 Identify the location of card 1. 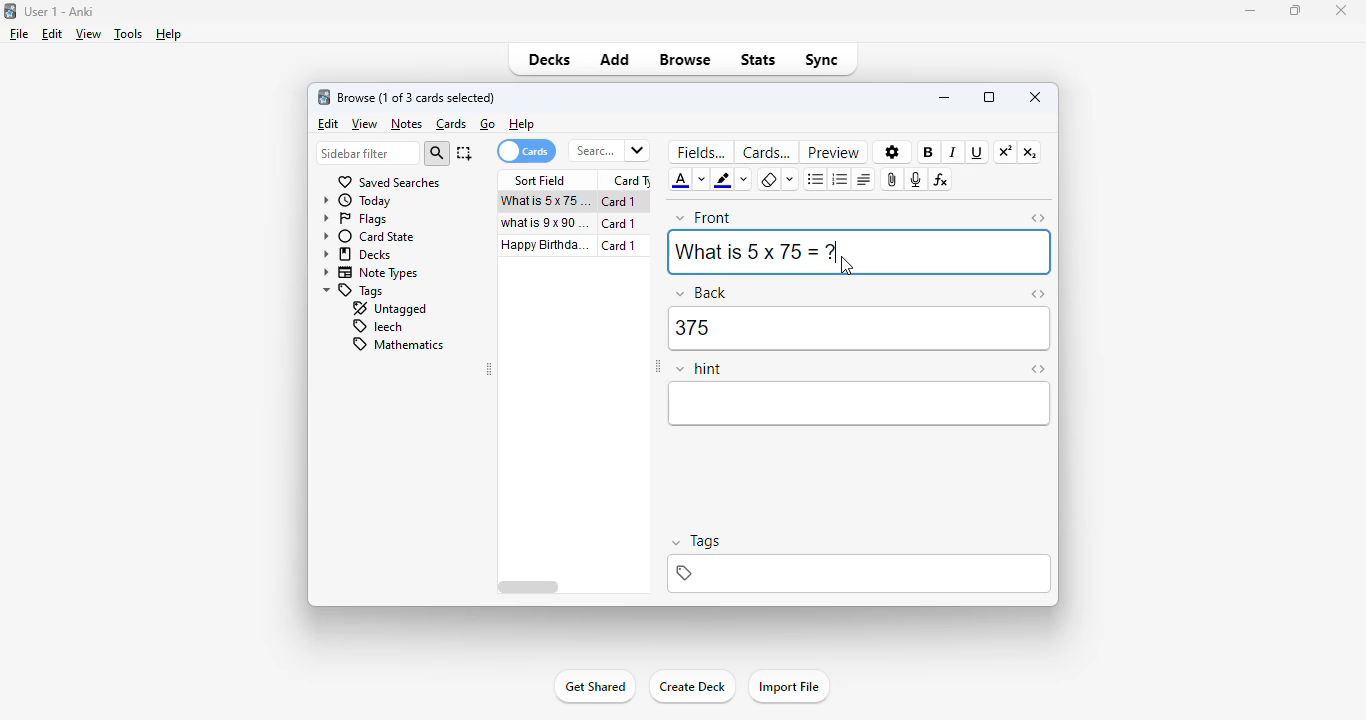
(619, 246).